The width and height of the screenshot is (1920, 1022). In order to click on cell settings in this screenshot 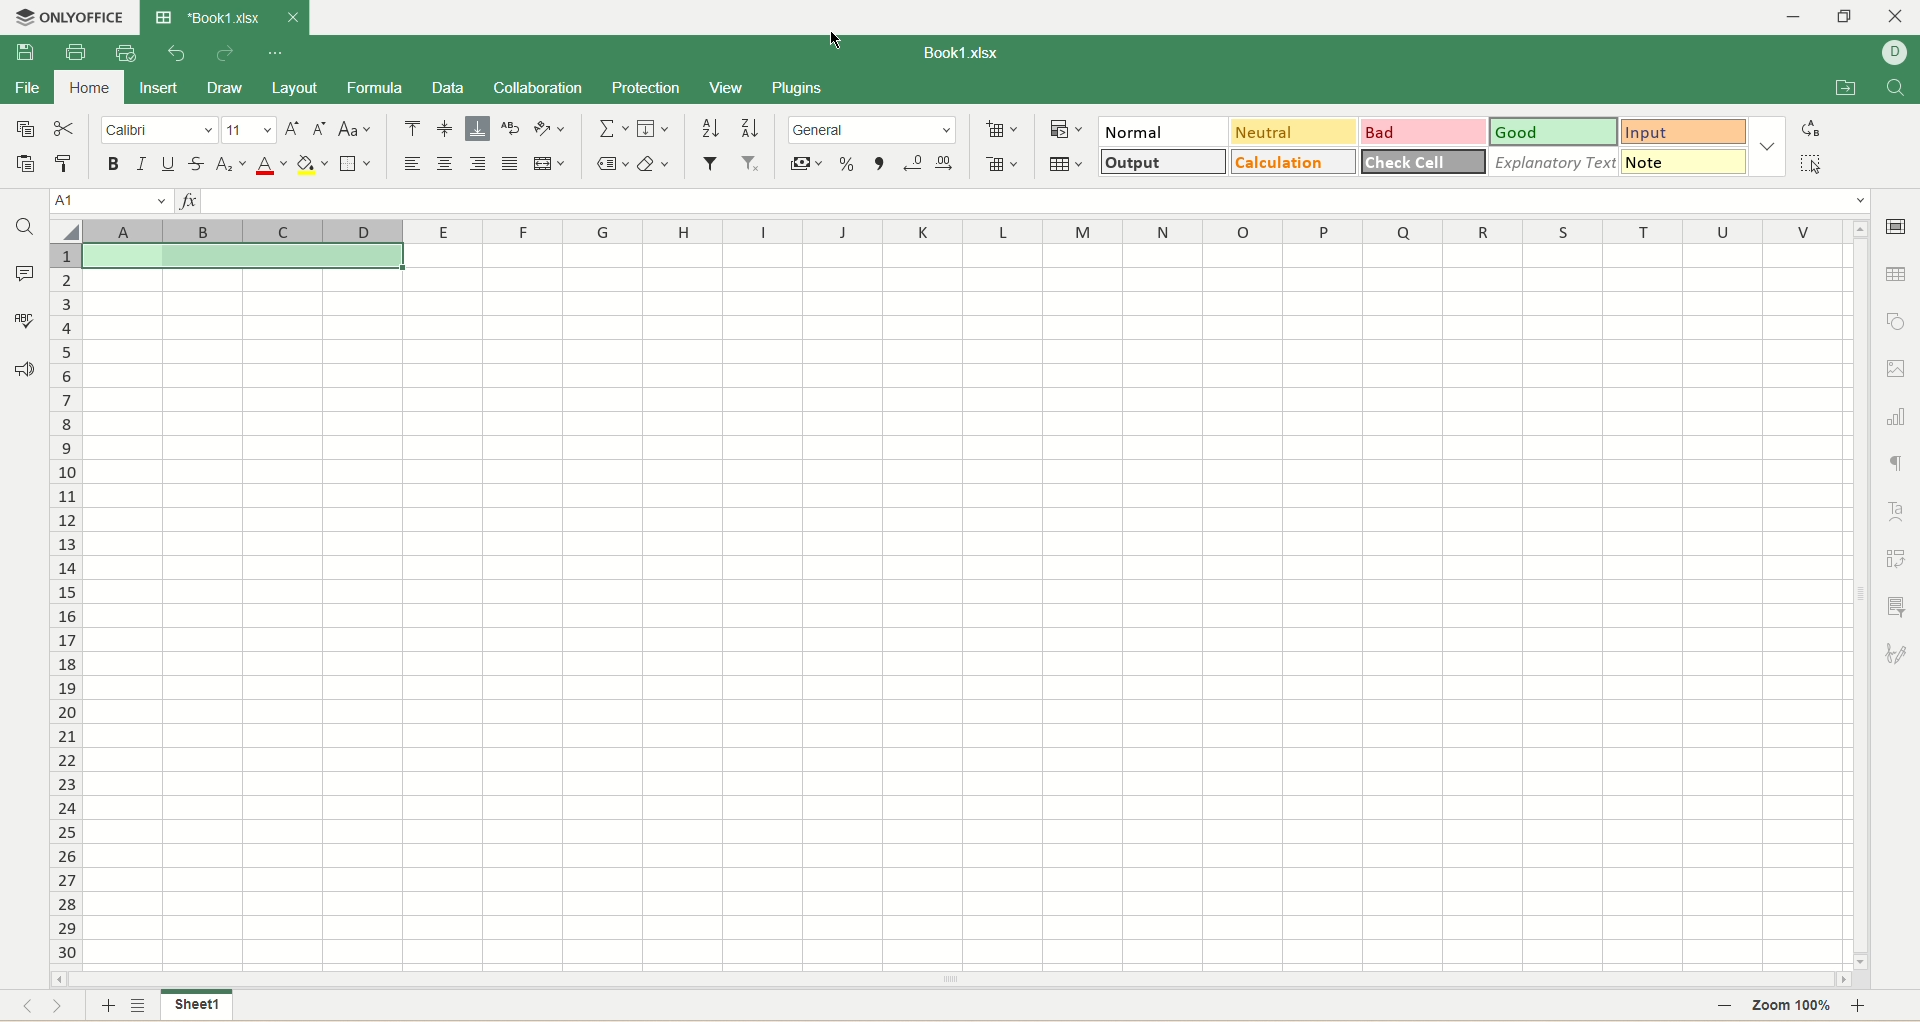, I will do `click(1900, 227)`.